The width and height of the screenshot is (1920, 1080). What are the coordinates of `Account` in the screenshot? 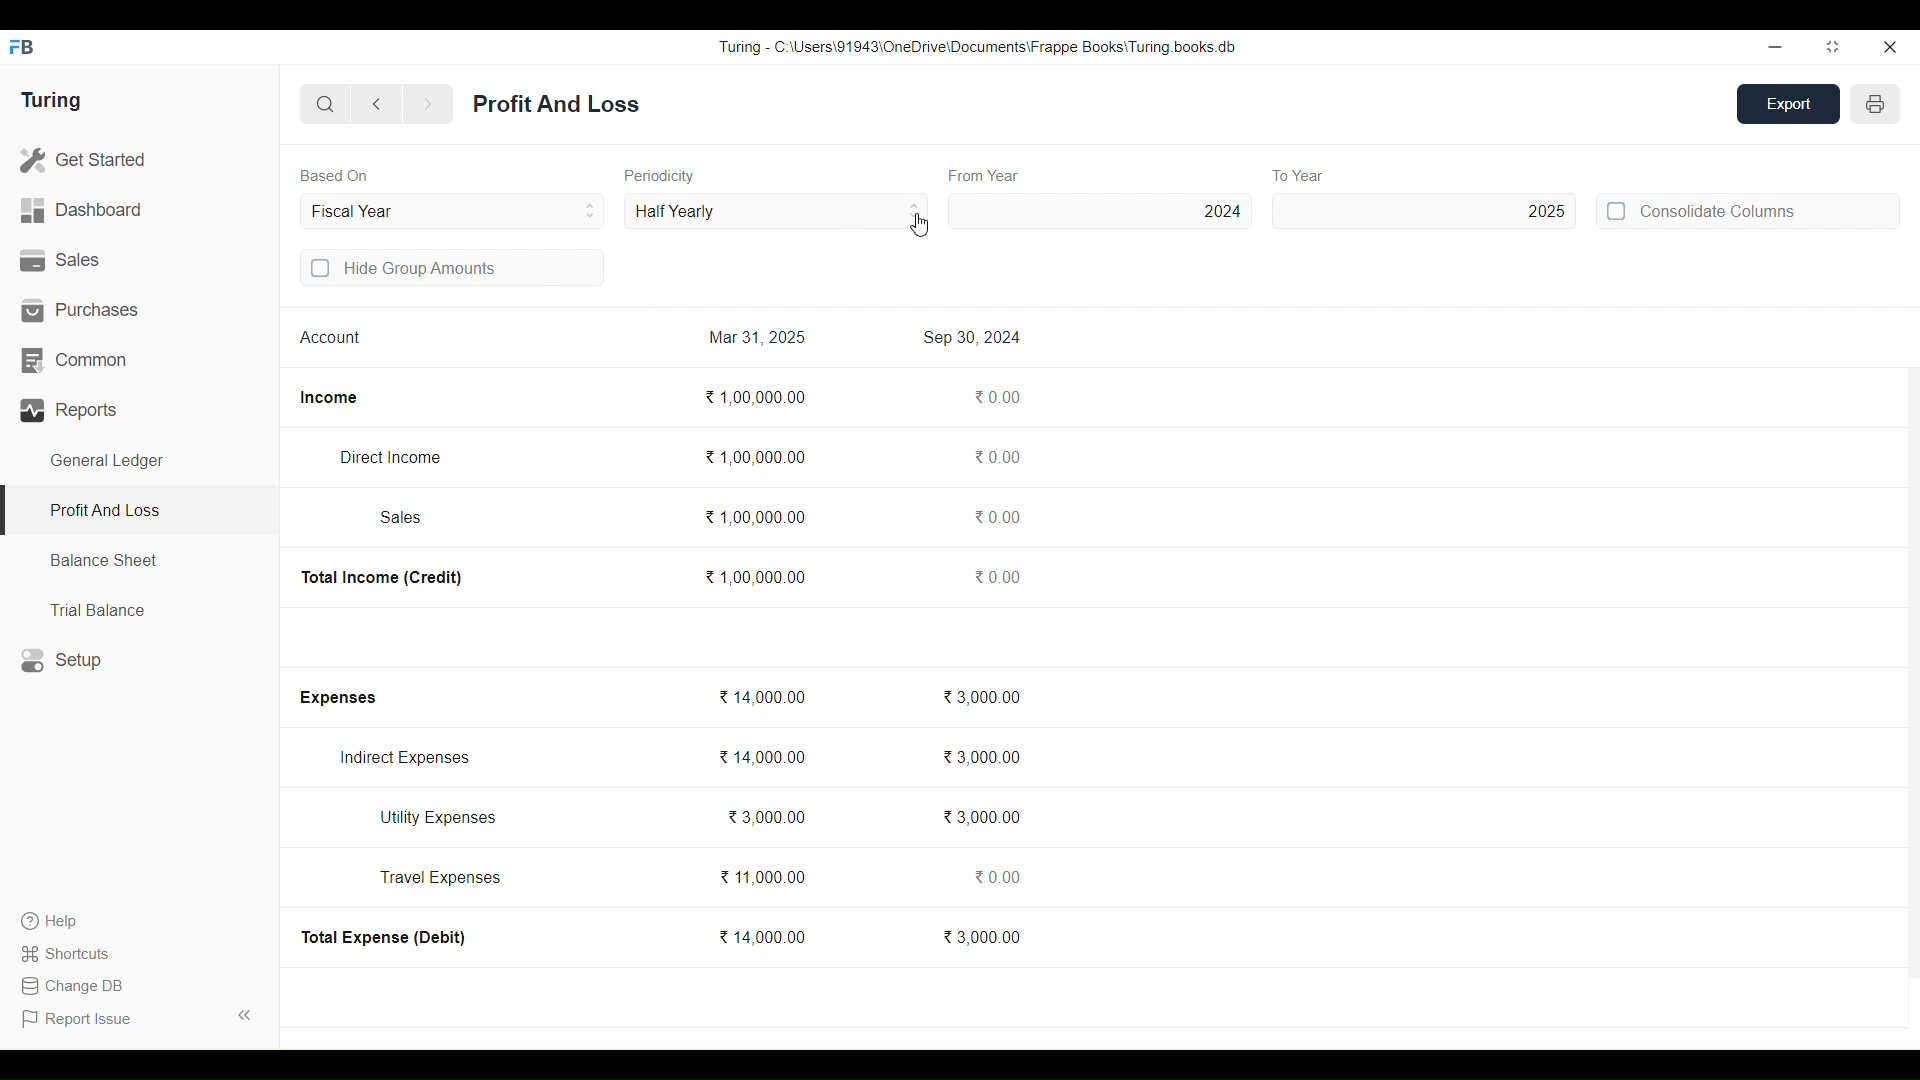 It's located at (331, 336).